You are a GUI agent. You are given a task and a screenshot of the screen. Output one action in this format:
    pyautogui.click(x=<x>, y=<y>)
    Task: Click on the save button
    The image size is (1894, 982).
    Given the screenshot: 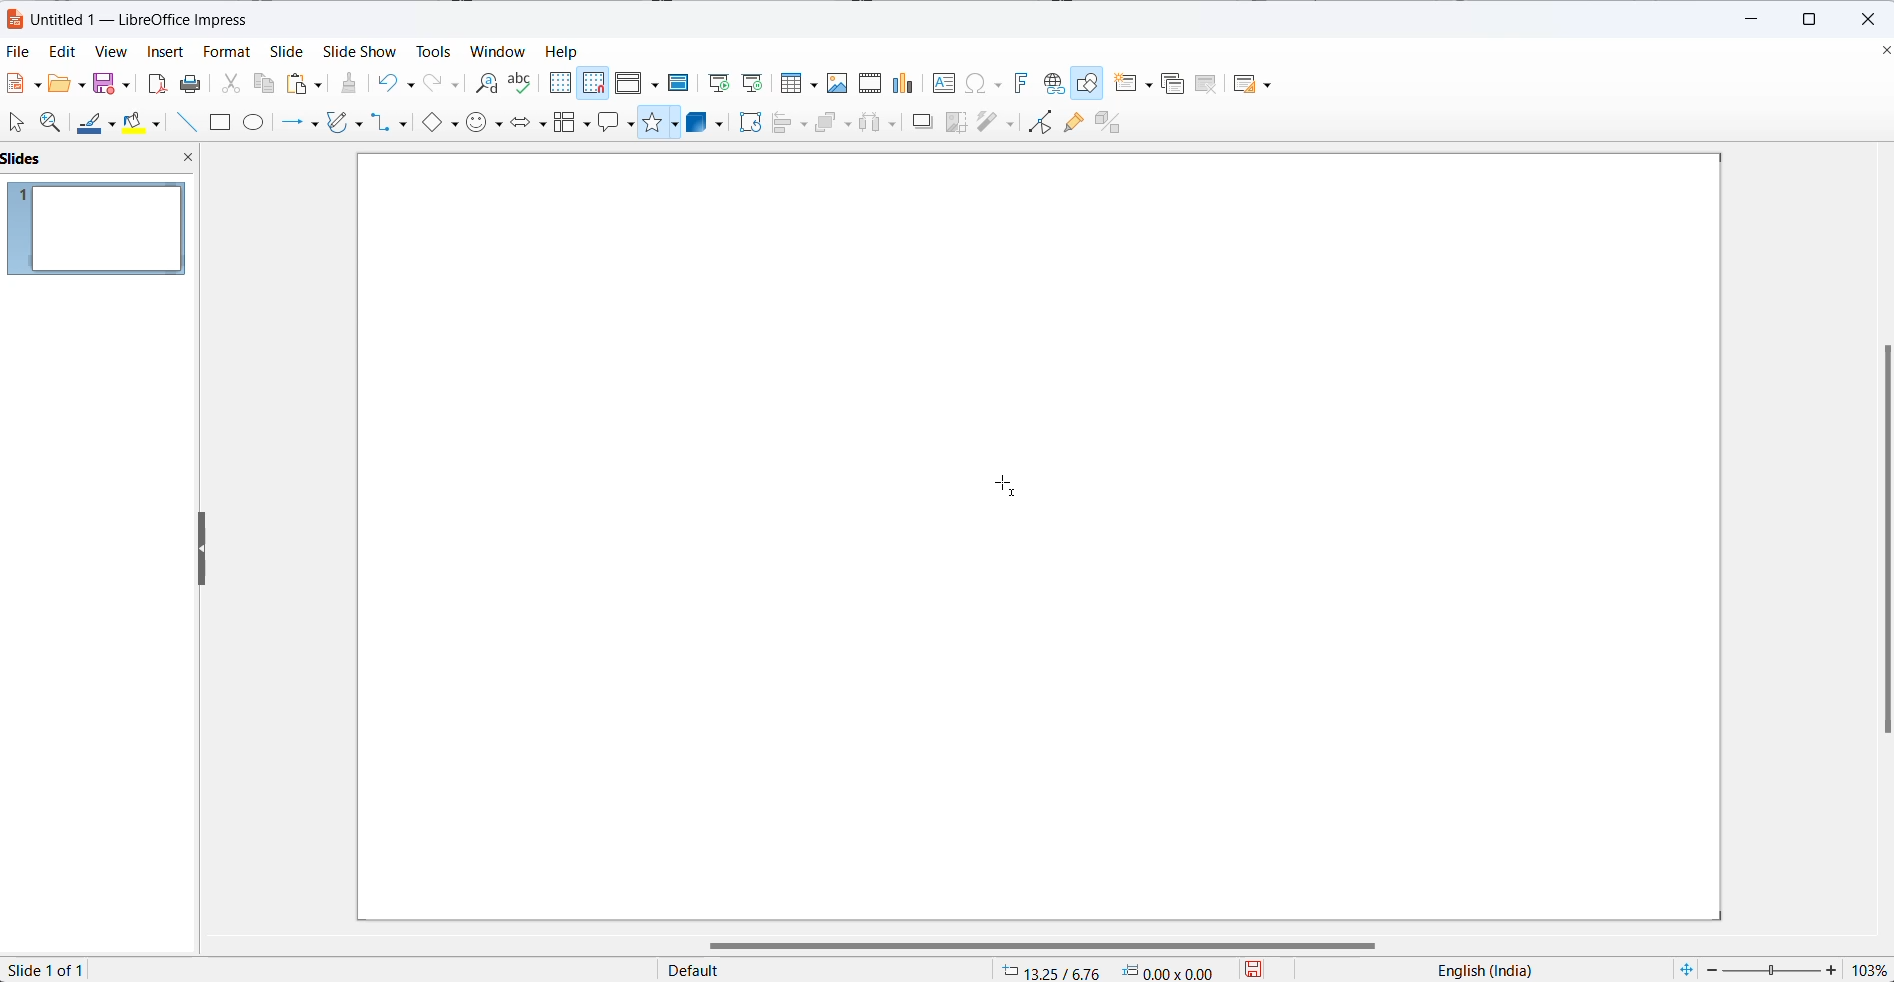 What is the action you would take?
    pyautogui.click(x=1266, y=969)
    